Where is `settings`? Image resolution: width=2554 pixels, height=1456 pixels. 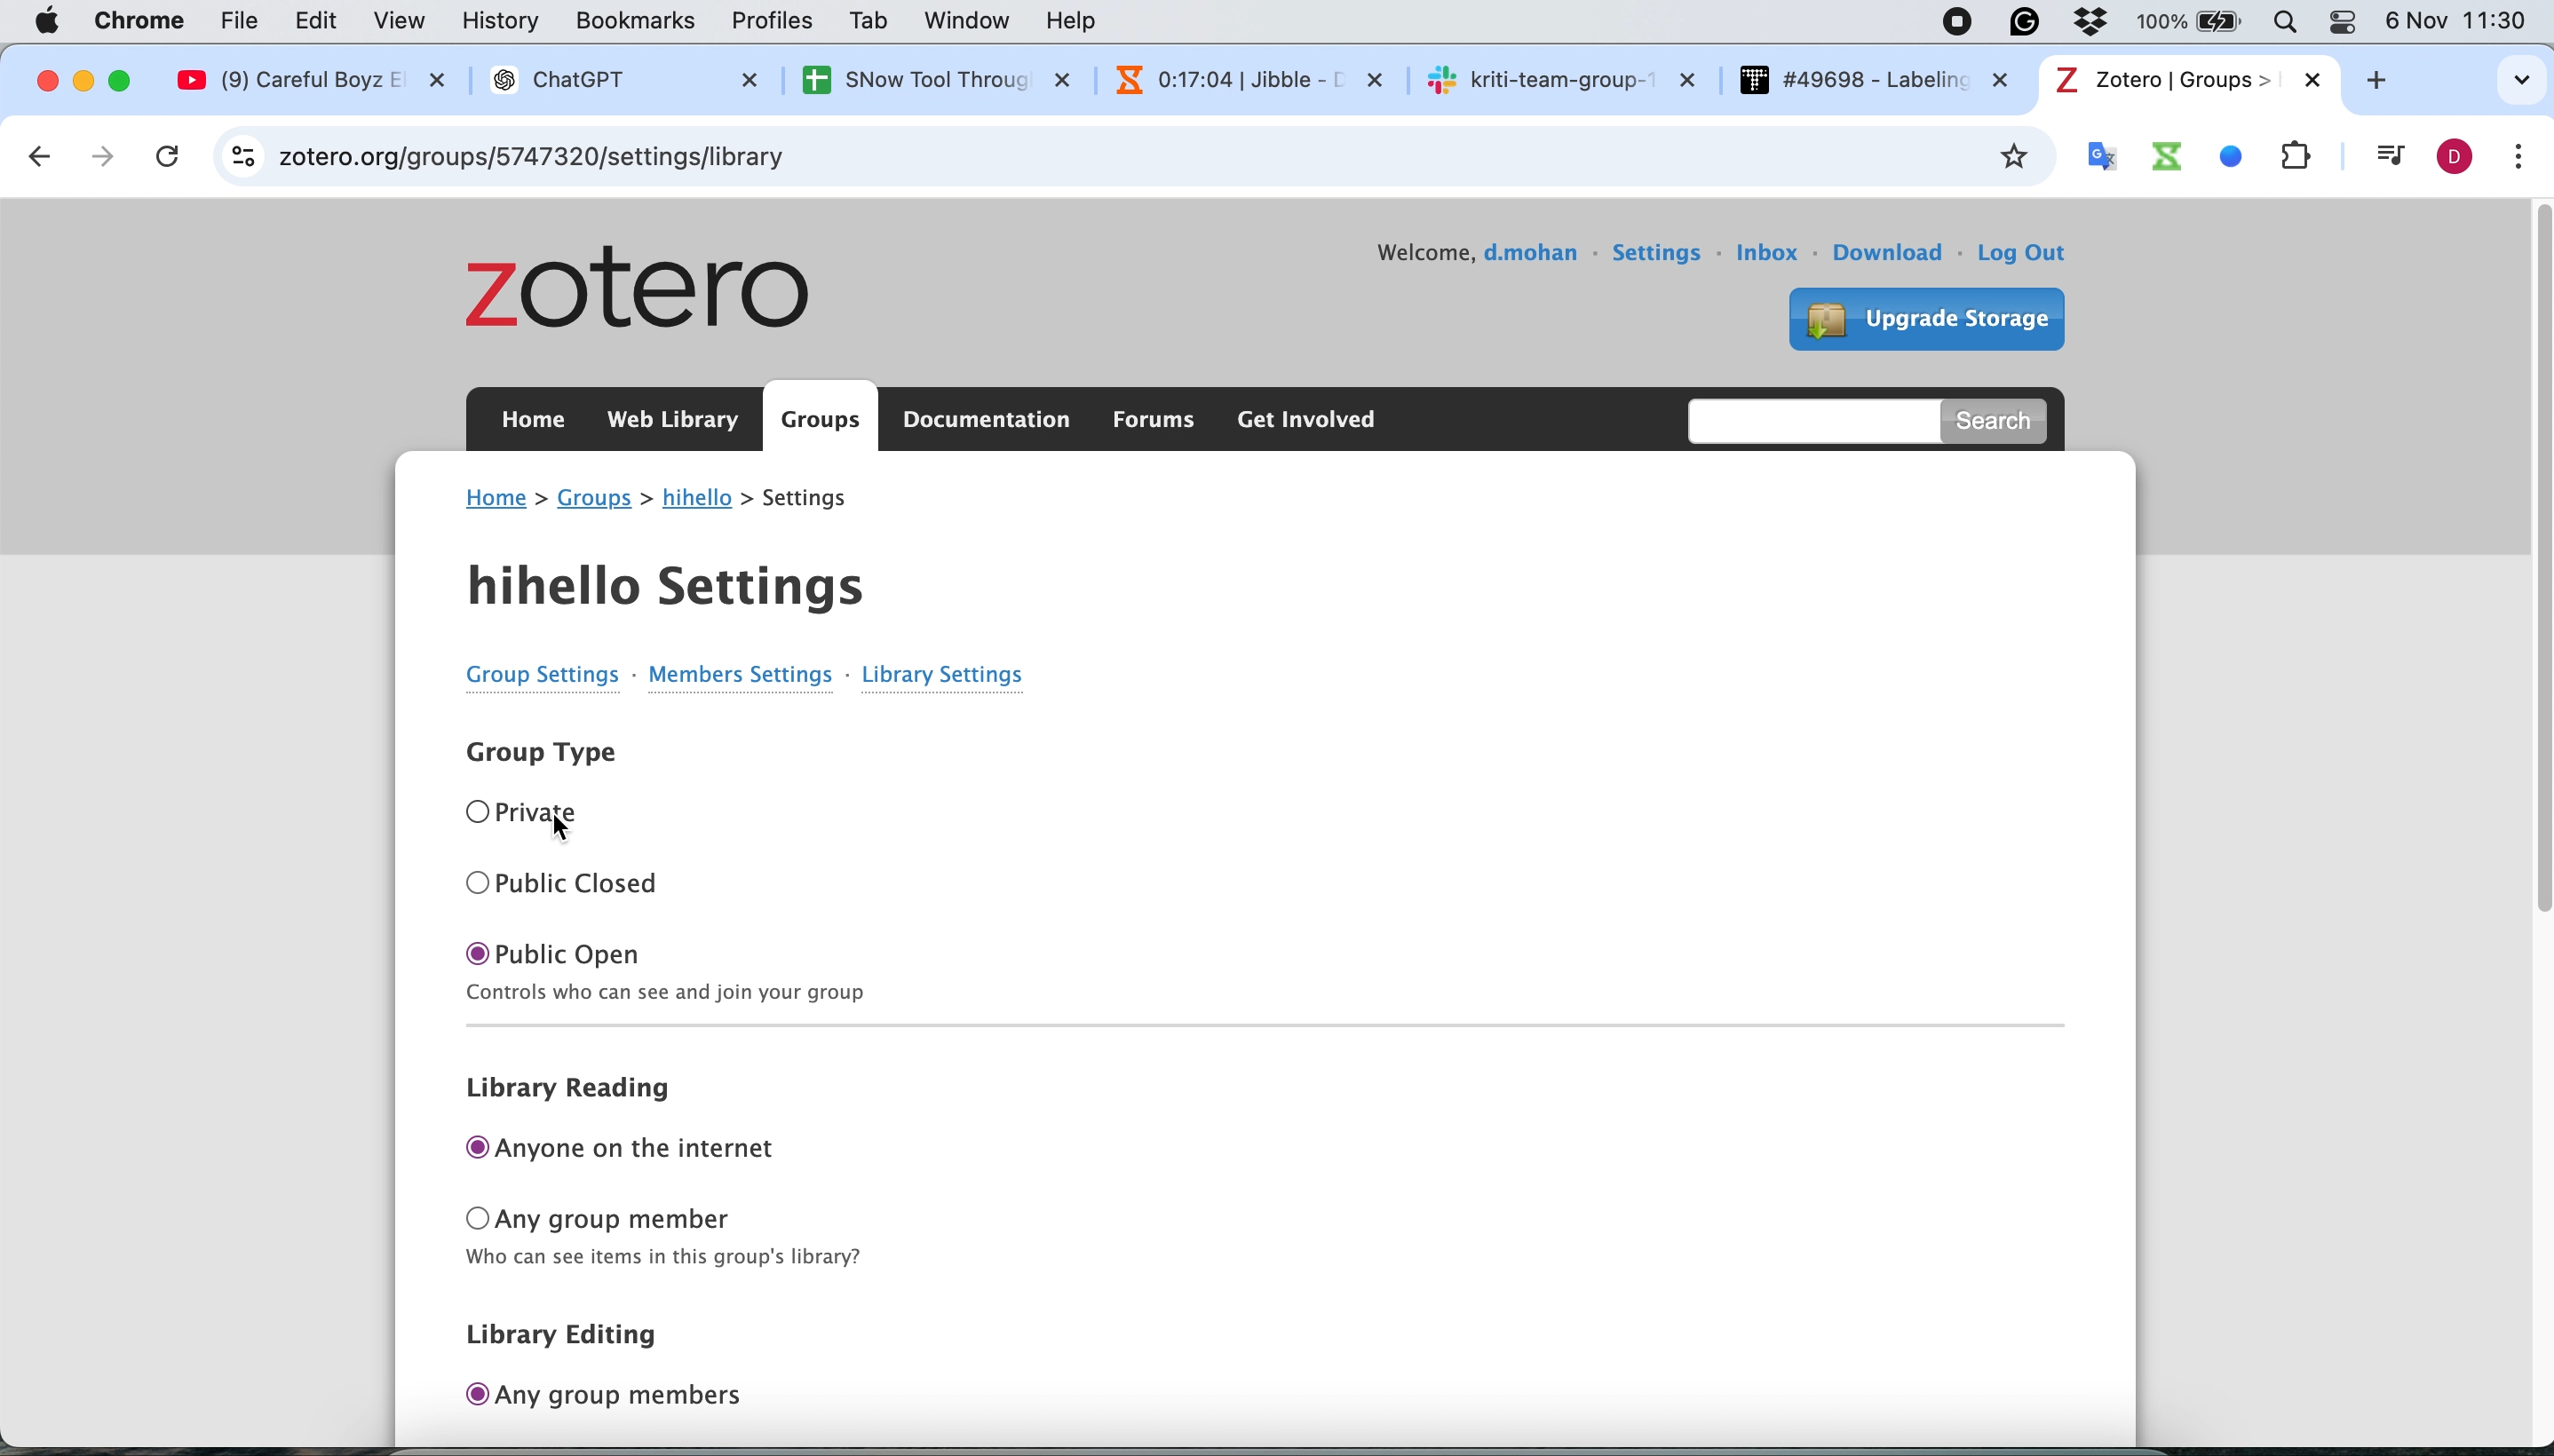 settings is located at coordinates (820, 500).